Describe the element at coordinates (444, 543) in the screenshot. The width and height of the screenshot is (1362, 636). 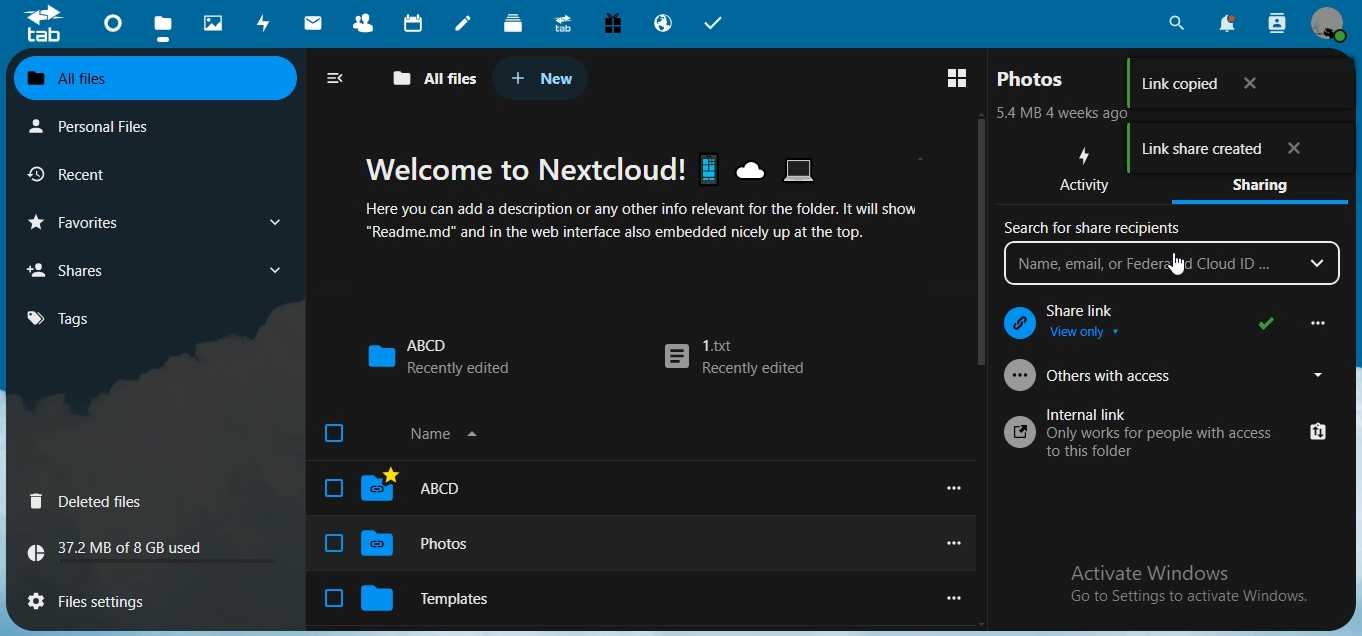
I see `Photos` at that location.